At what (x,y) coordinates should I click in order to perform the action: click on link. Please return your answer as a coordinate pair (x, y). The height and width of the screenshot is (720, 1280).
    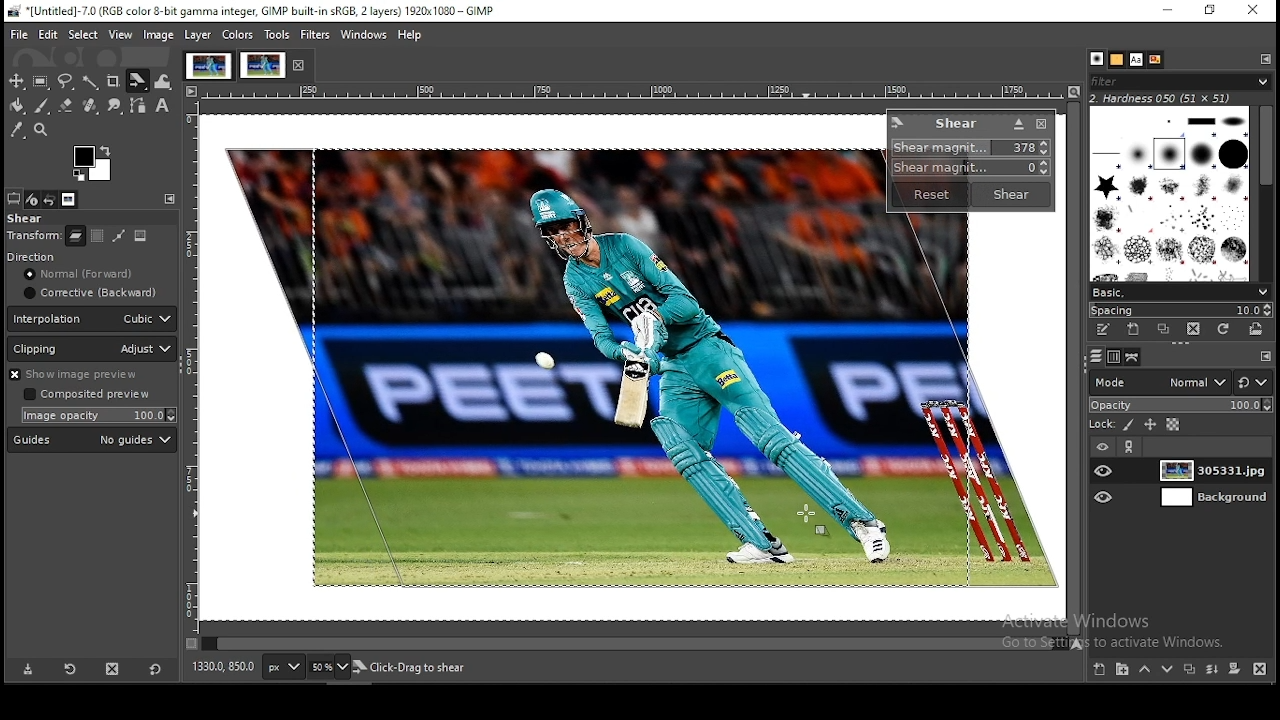
    Looking at the image, I should click on (1131, 447).